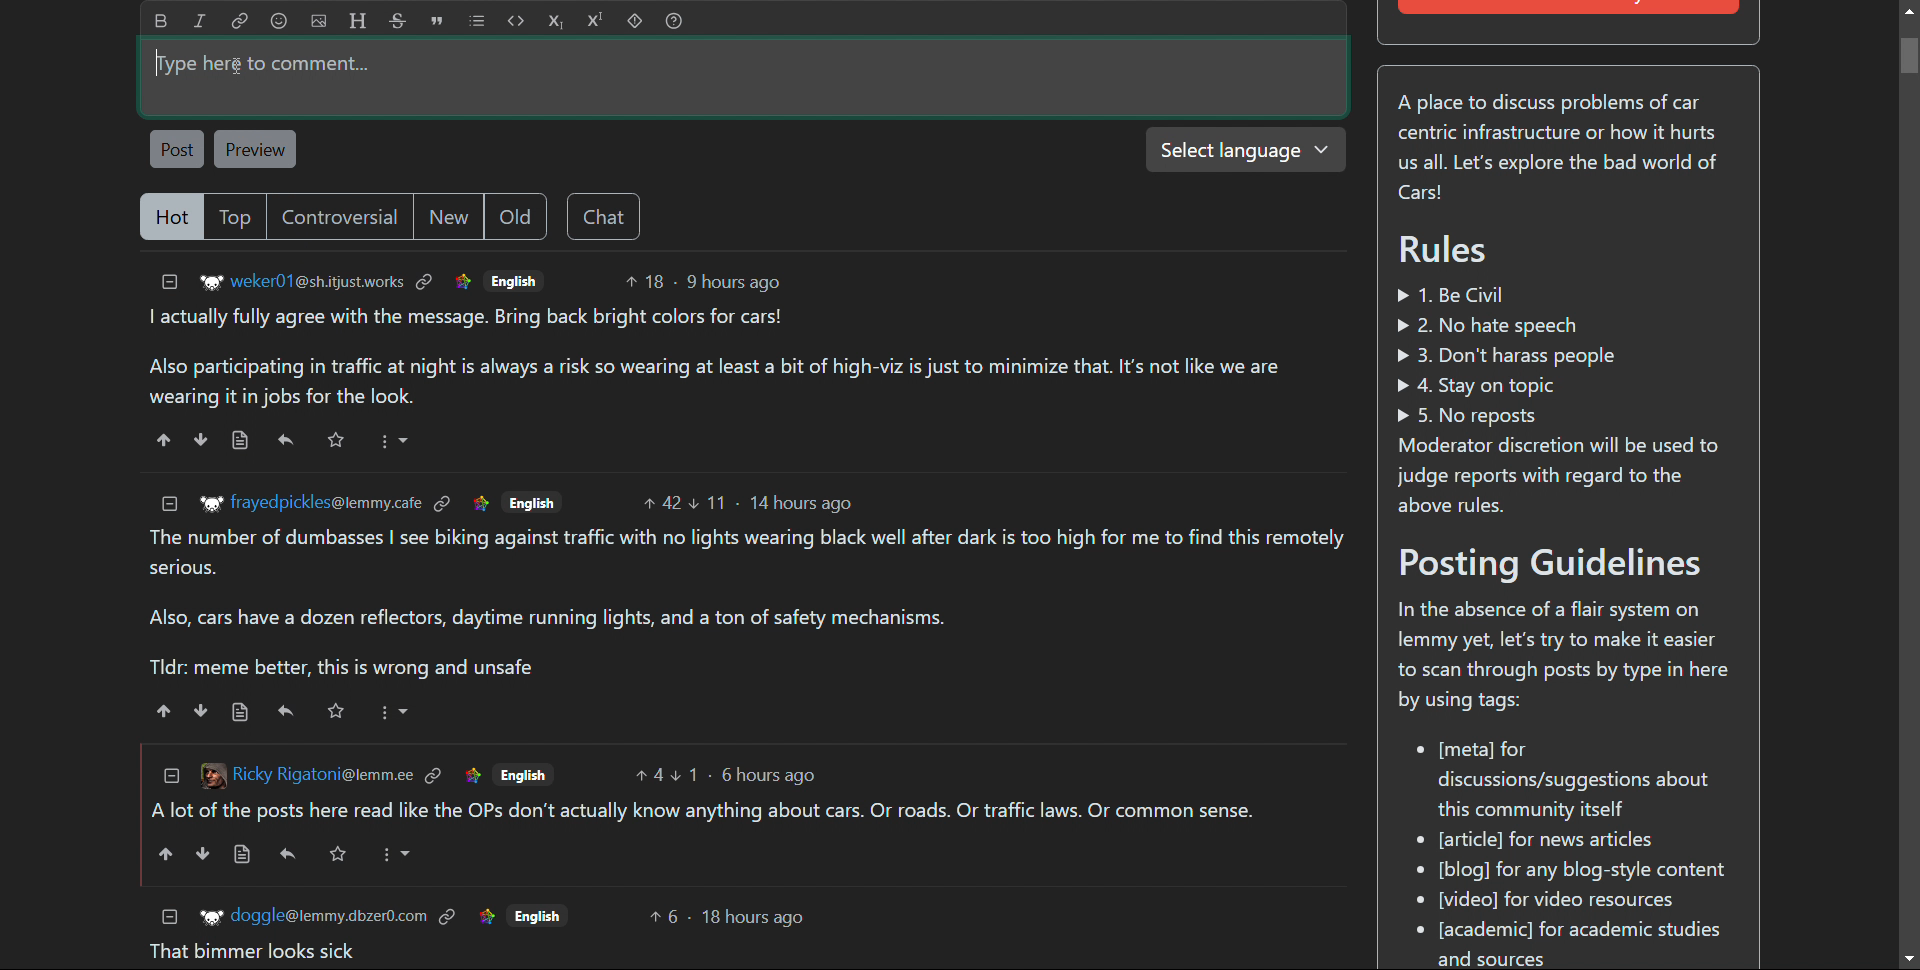 This screenshot has height=970, width=1920. Describe the element at coordinates (1245, 150) in the screenshot. I see `select language` at that location.